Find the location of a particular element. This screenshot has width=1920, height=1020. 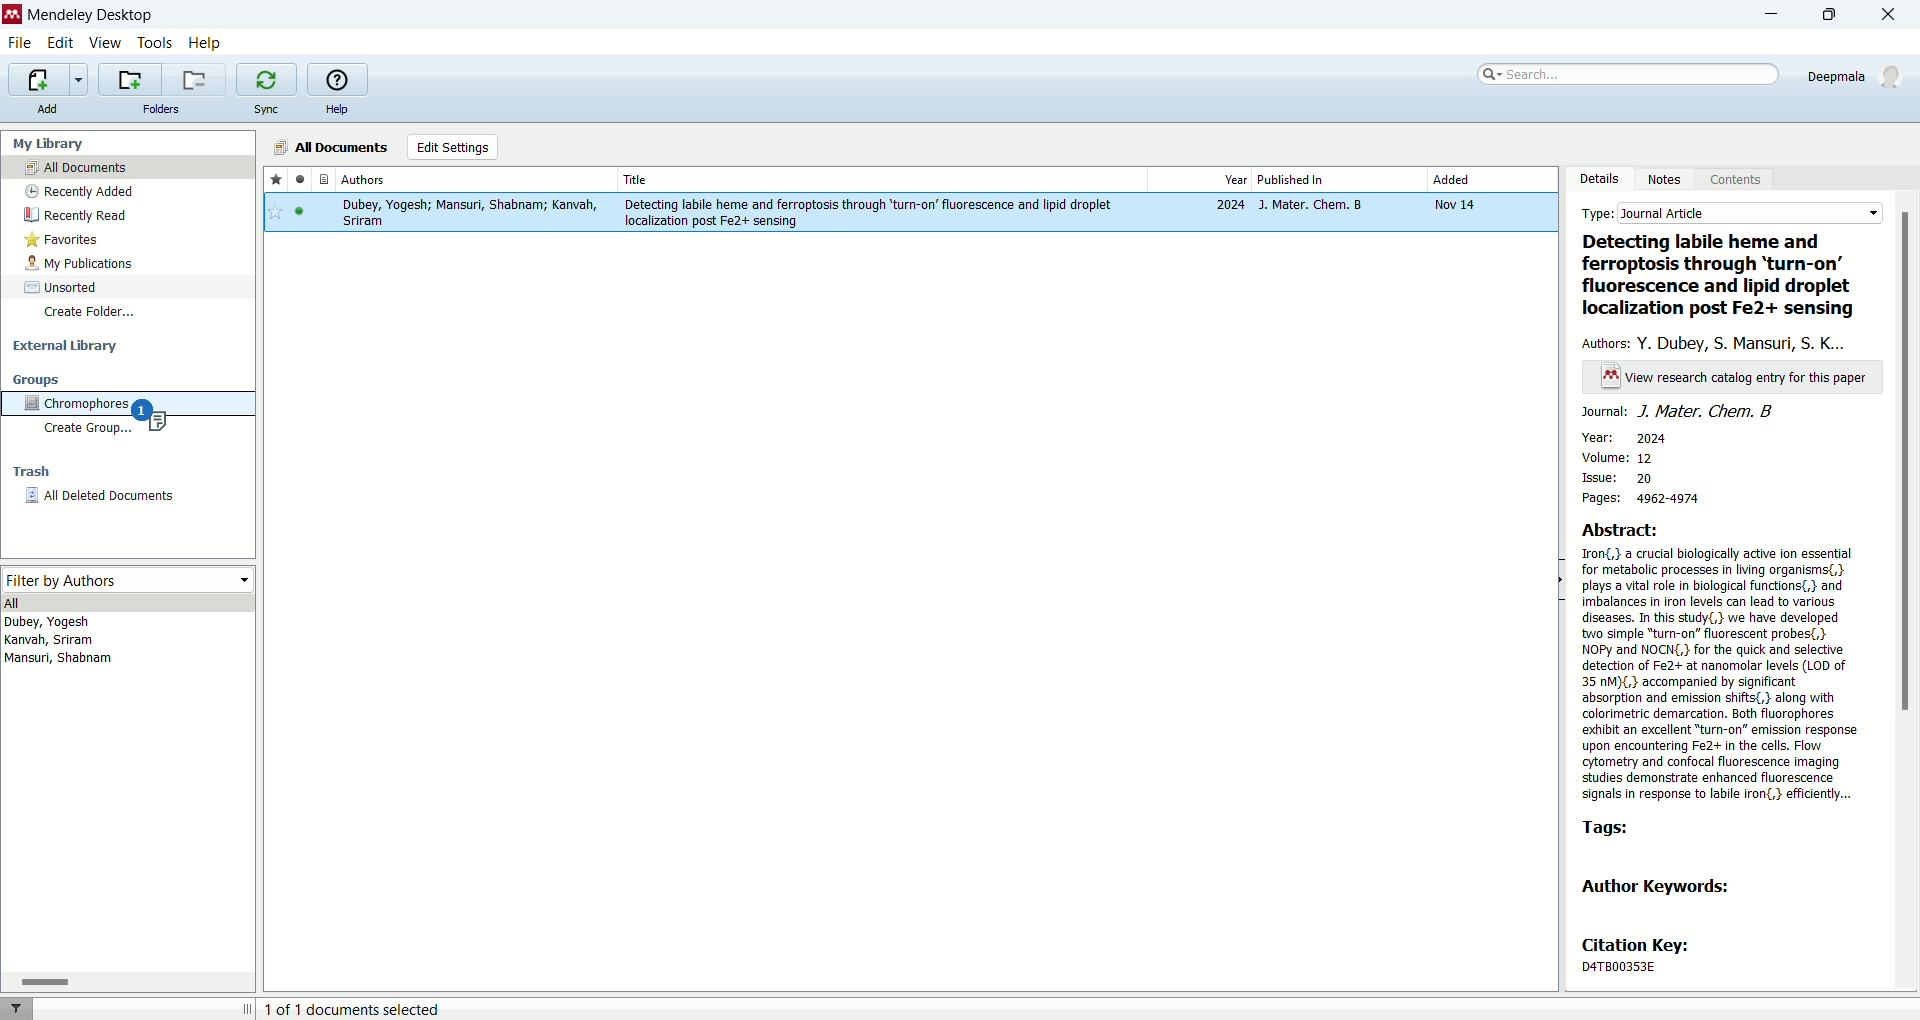

details is located at coordinates (1603, 178).